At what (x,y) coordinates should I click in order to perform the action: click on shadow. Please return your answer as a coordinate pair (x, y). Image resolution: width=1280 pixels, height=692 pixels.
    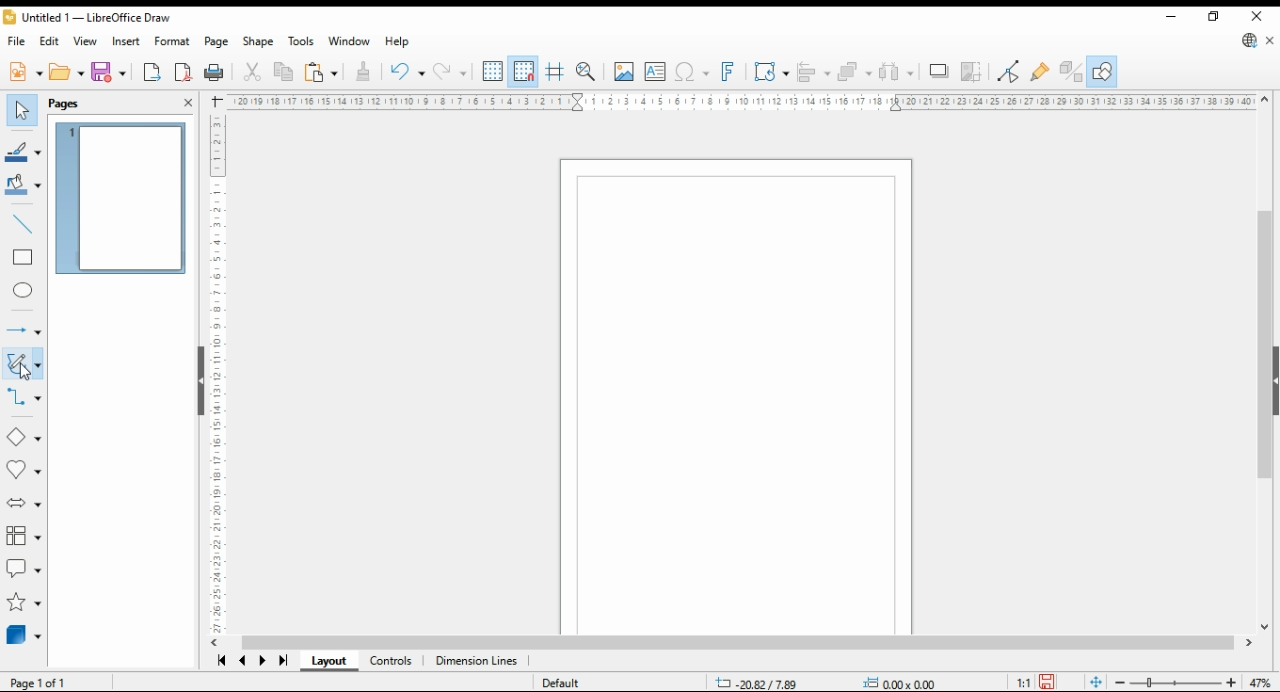
    Looking at the image, I should click on (937, 71).